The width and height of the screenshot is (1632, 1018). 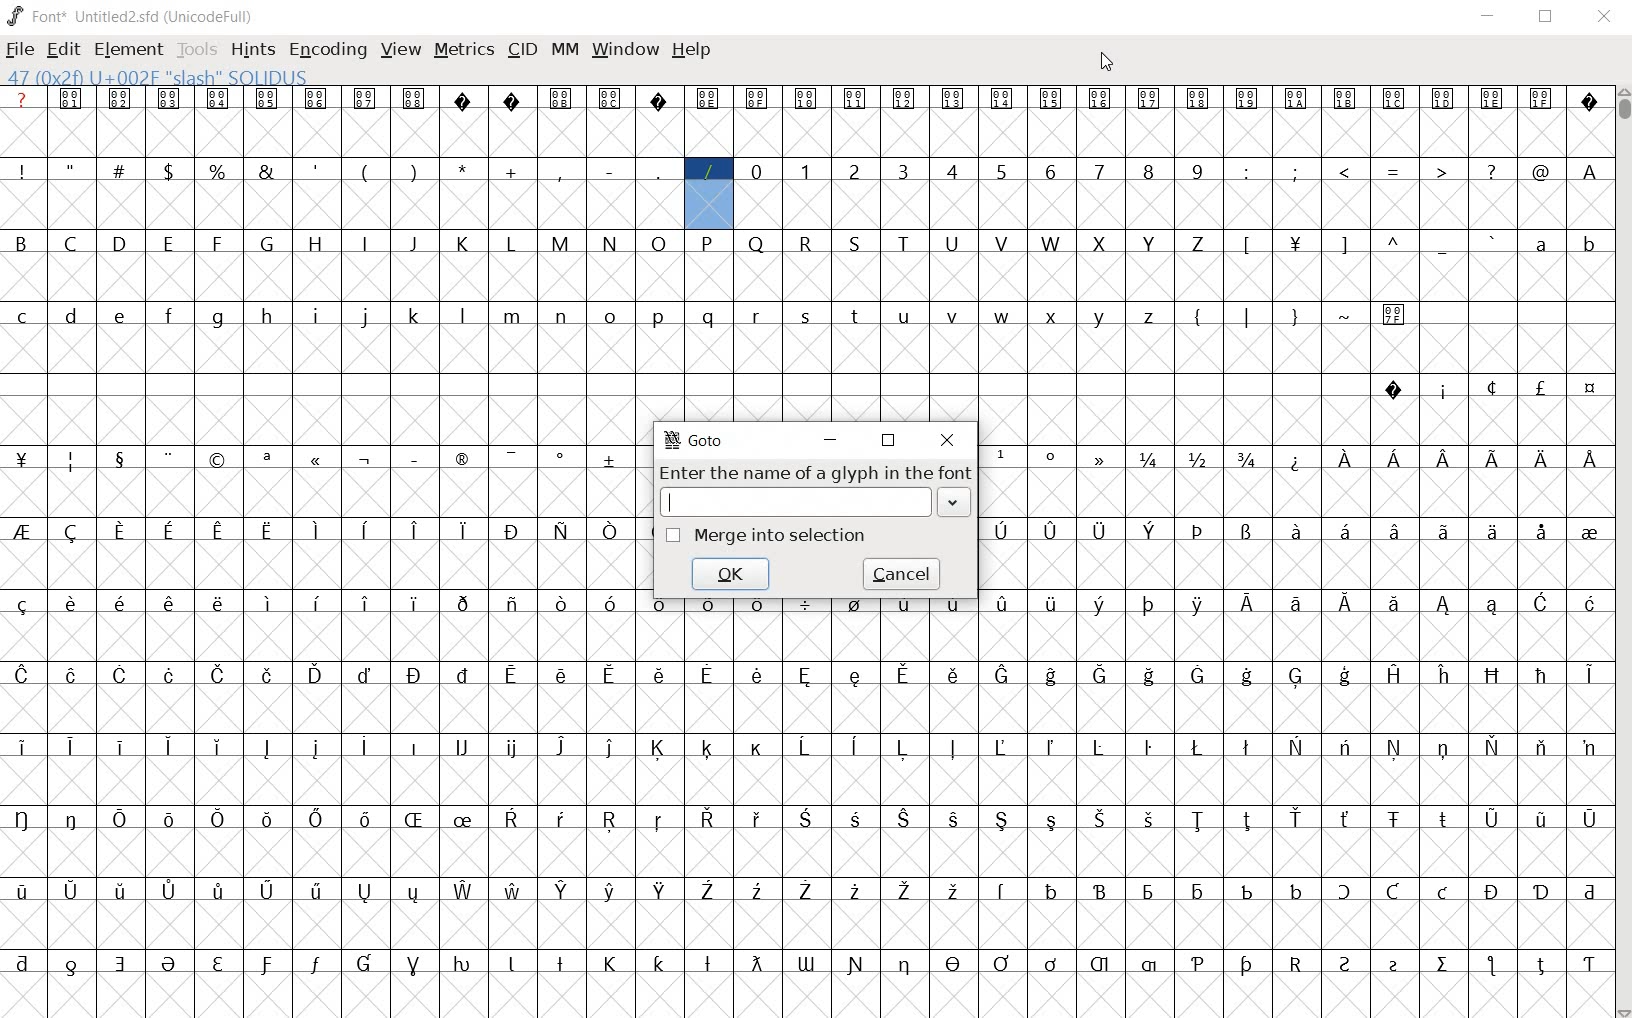 What do you see at coordinates (1344, 746) in the screenshot?
I see `glyph` at bounding box center [1344, 746].